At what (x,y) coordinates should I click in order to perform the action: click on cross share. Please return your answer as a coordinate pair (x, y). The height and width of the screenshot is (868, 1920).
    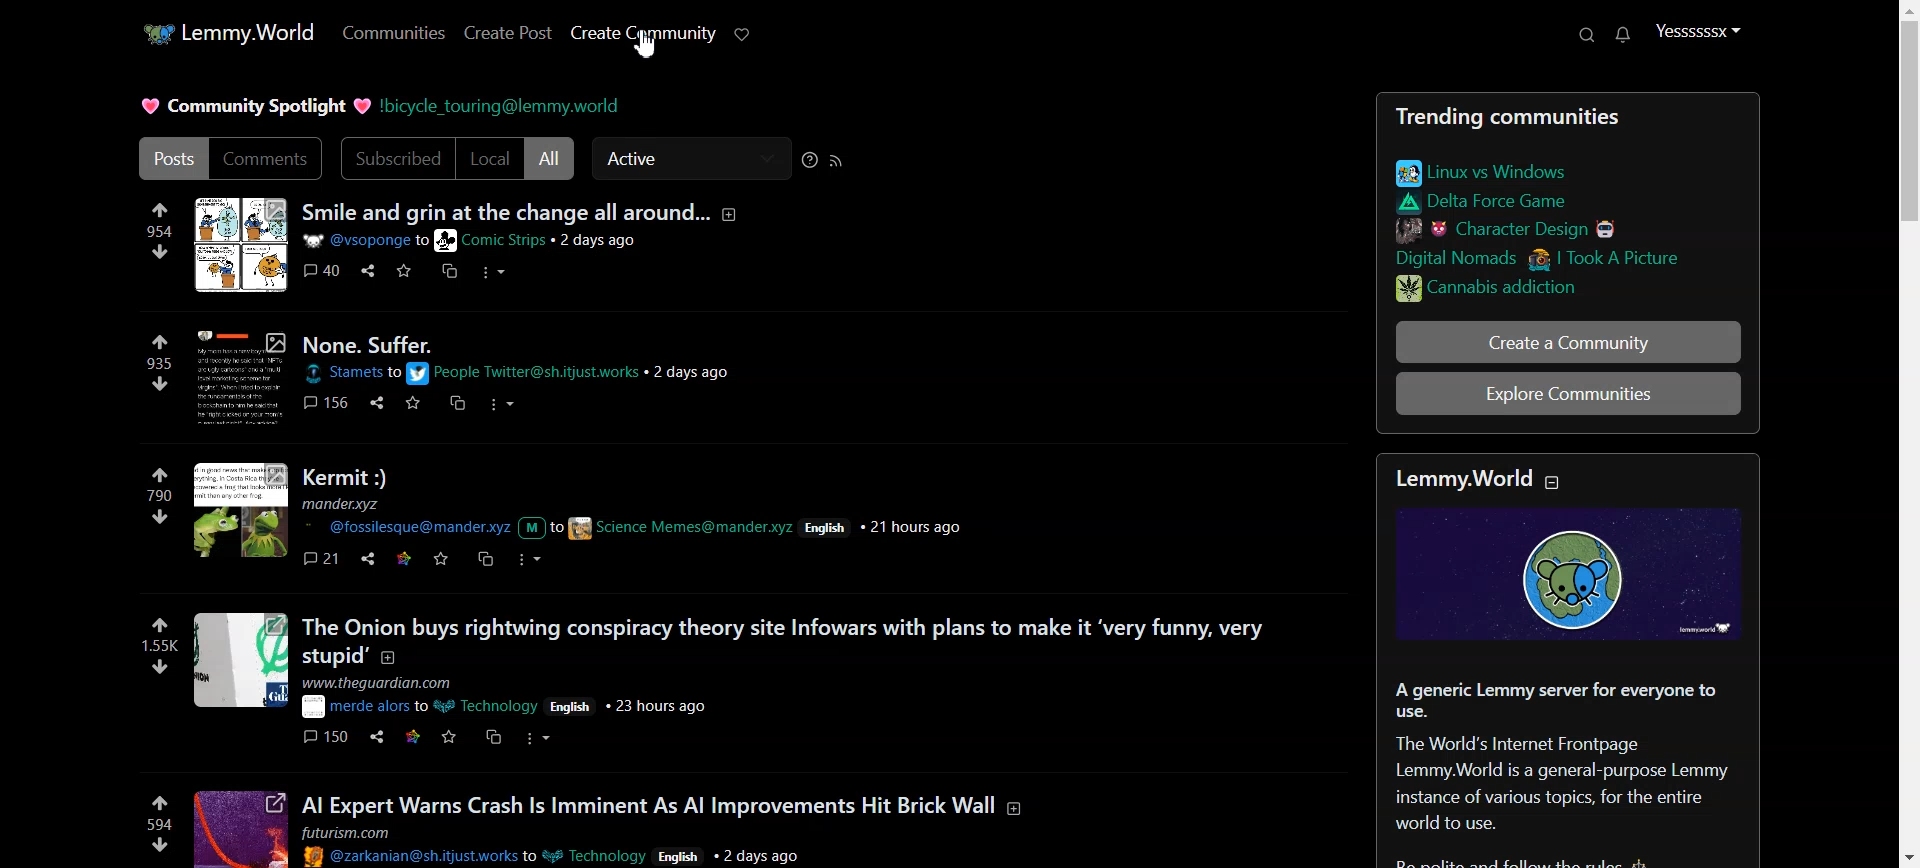
    Looking at the image, I should click on (452, 272).